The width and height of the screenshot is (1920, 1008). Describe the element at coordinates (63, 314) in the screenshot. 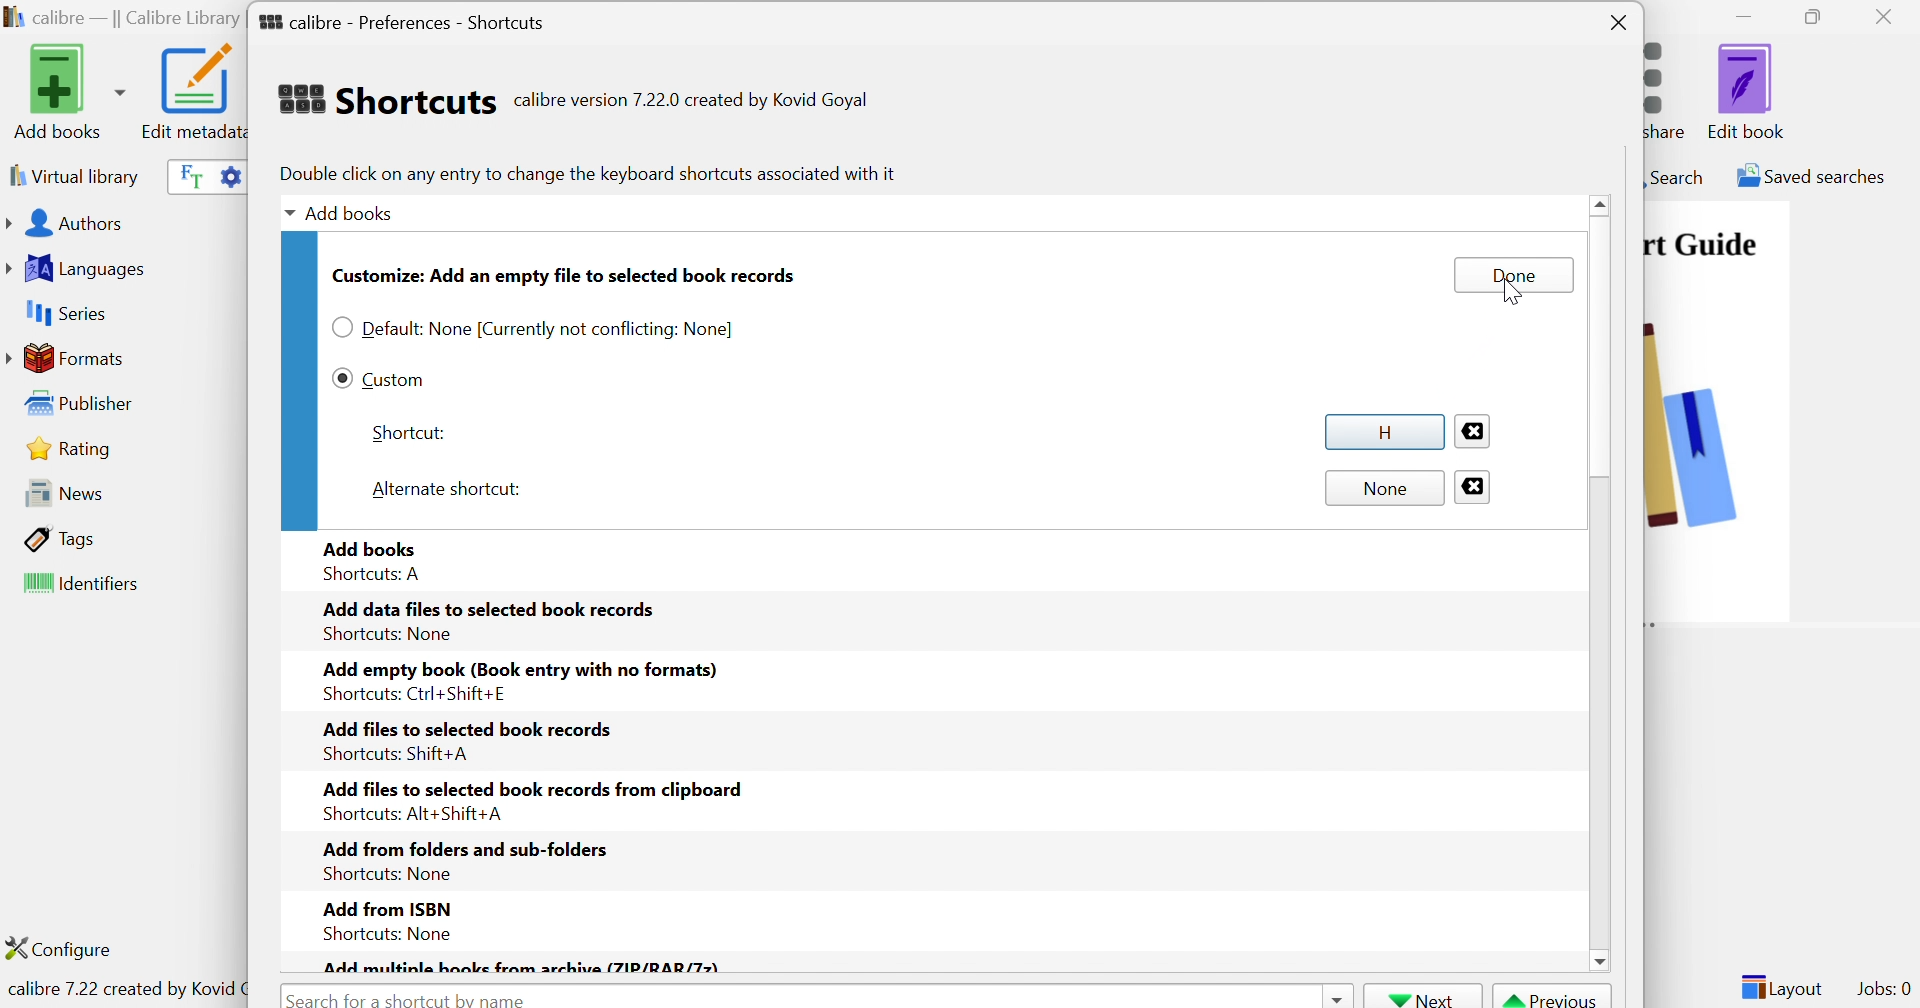

I see `Series` at that location.